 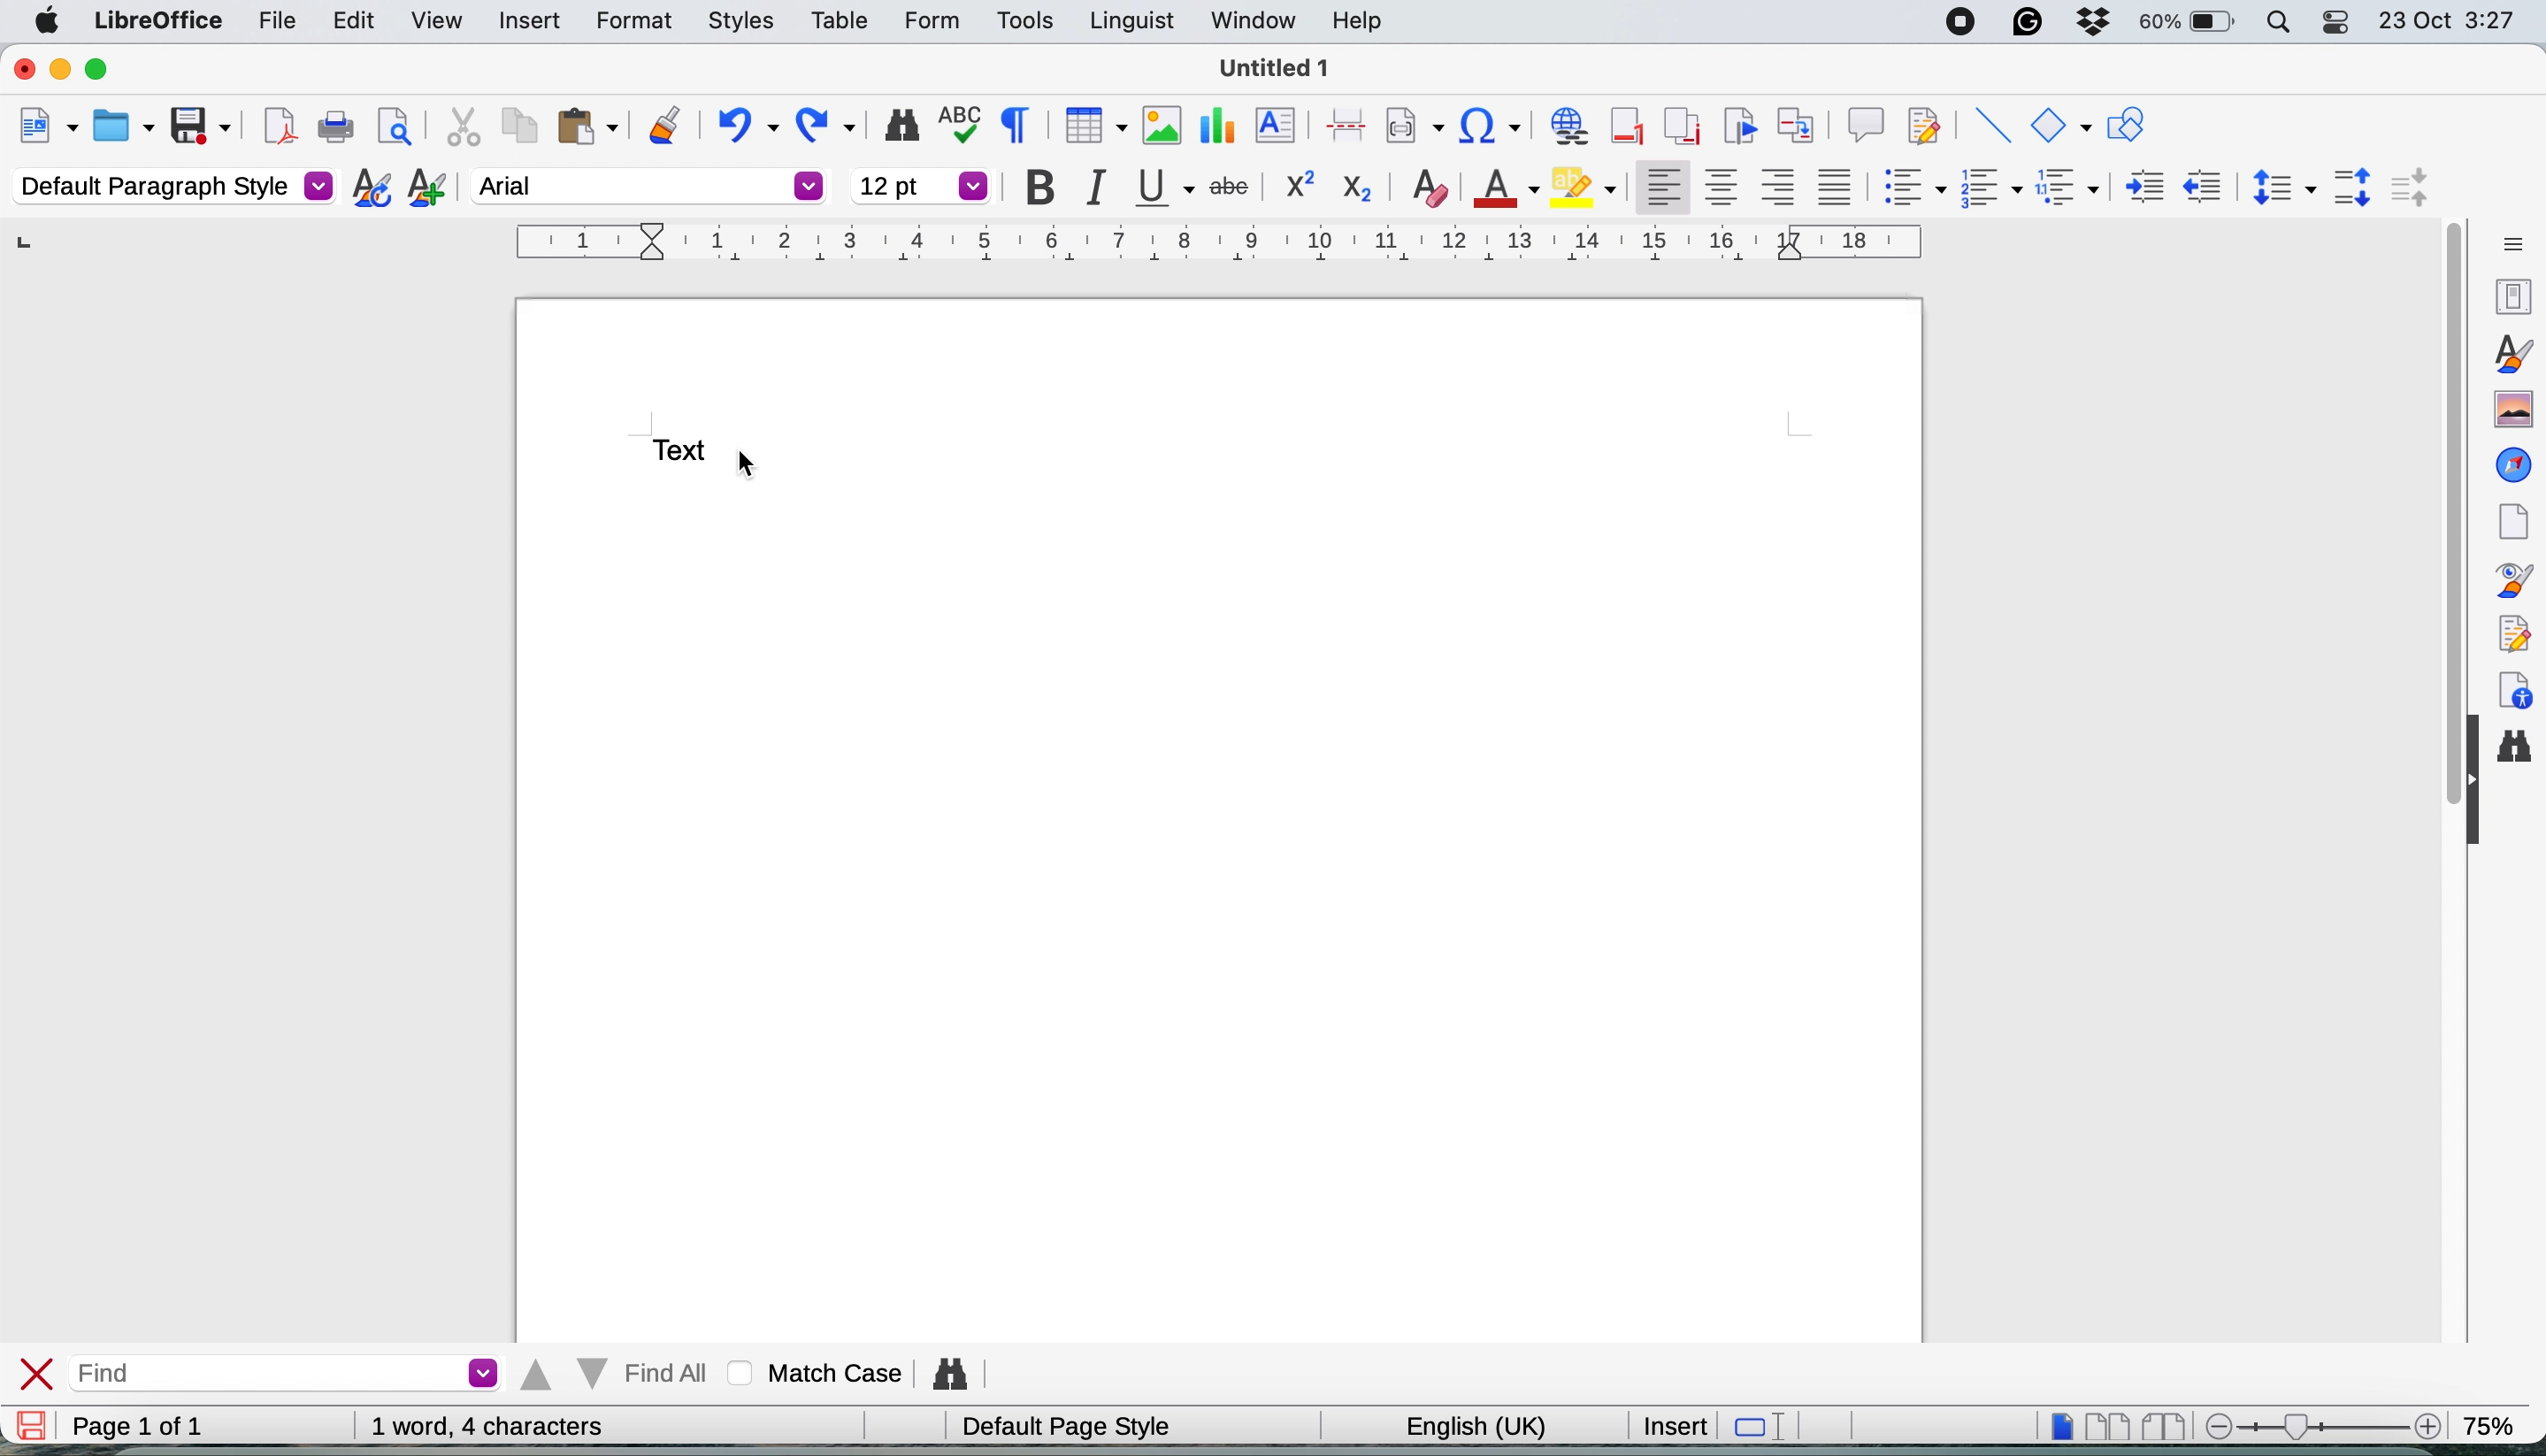 I want to click on manage changes, so click(x=2515, y=631).